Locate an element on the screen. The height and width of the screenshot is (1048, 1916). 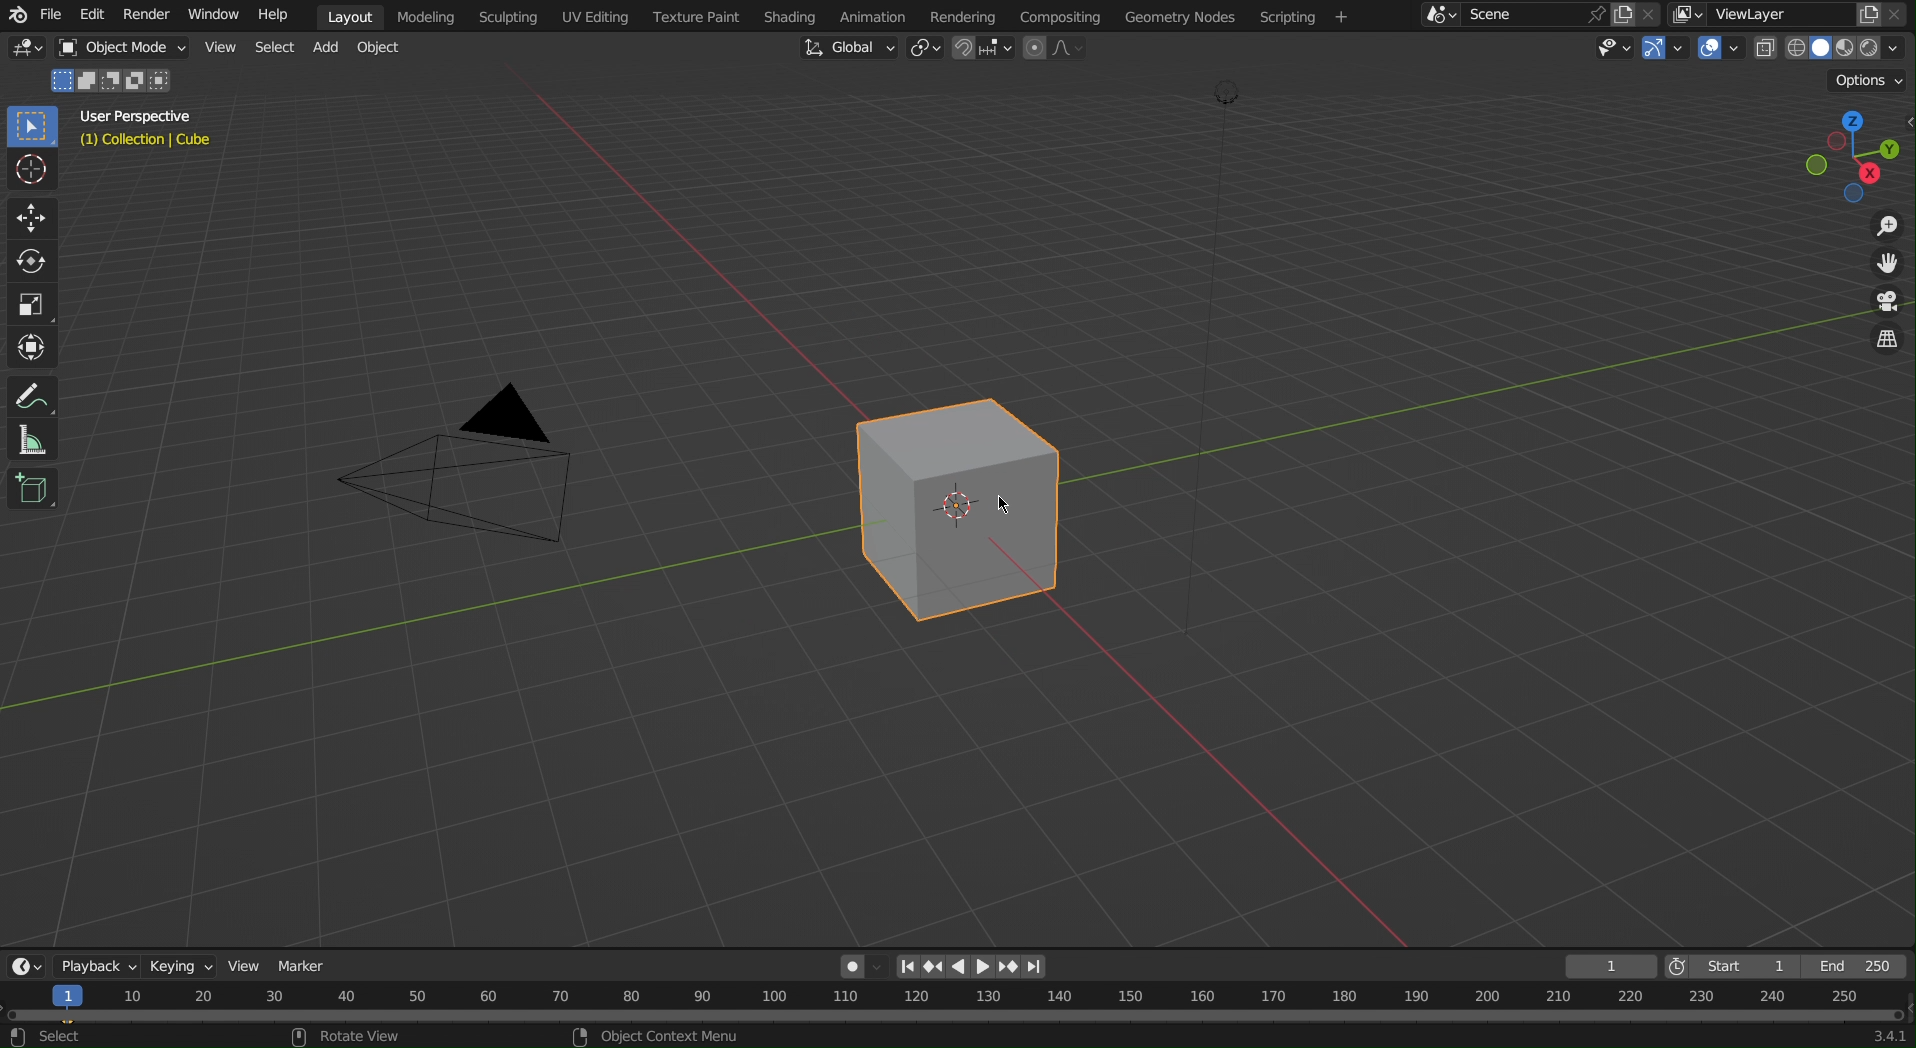
Scripting is located at coordinates (1301, 17).